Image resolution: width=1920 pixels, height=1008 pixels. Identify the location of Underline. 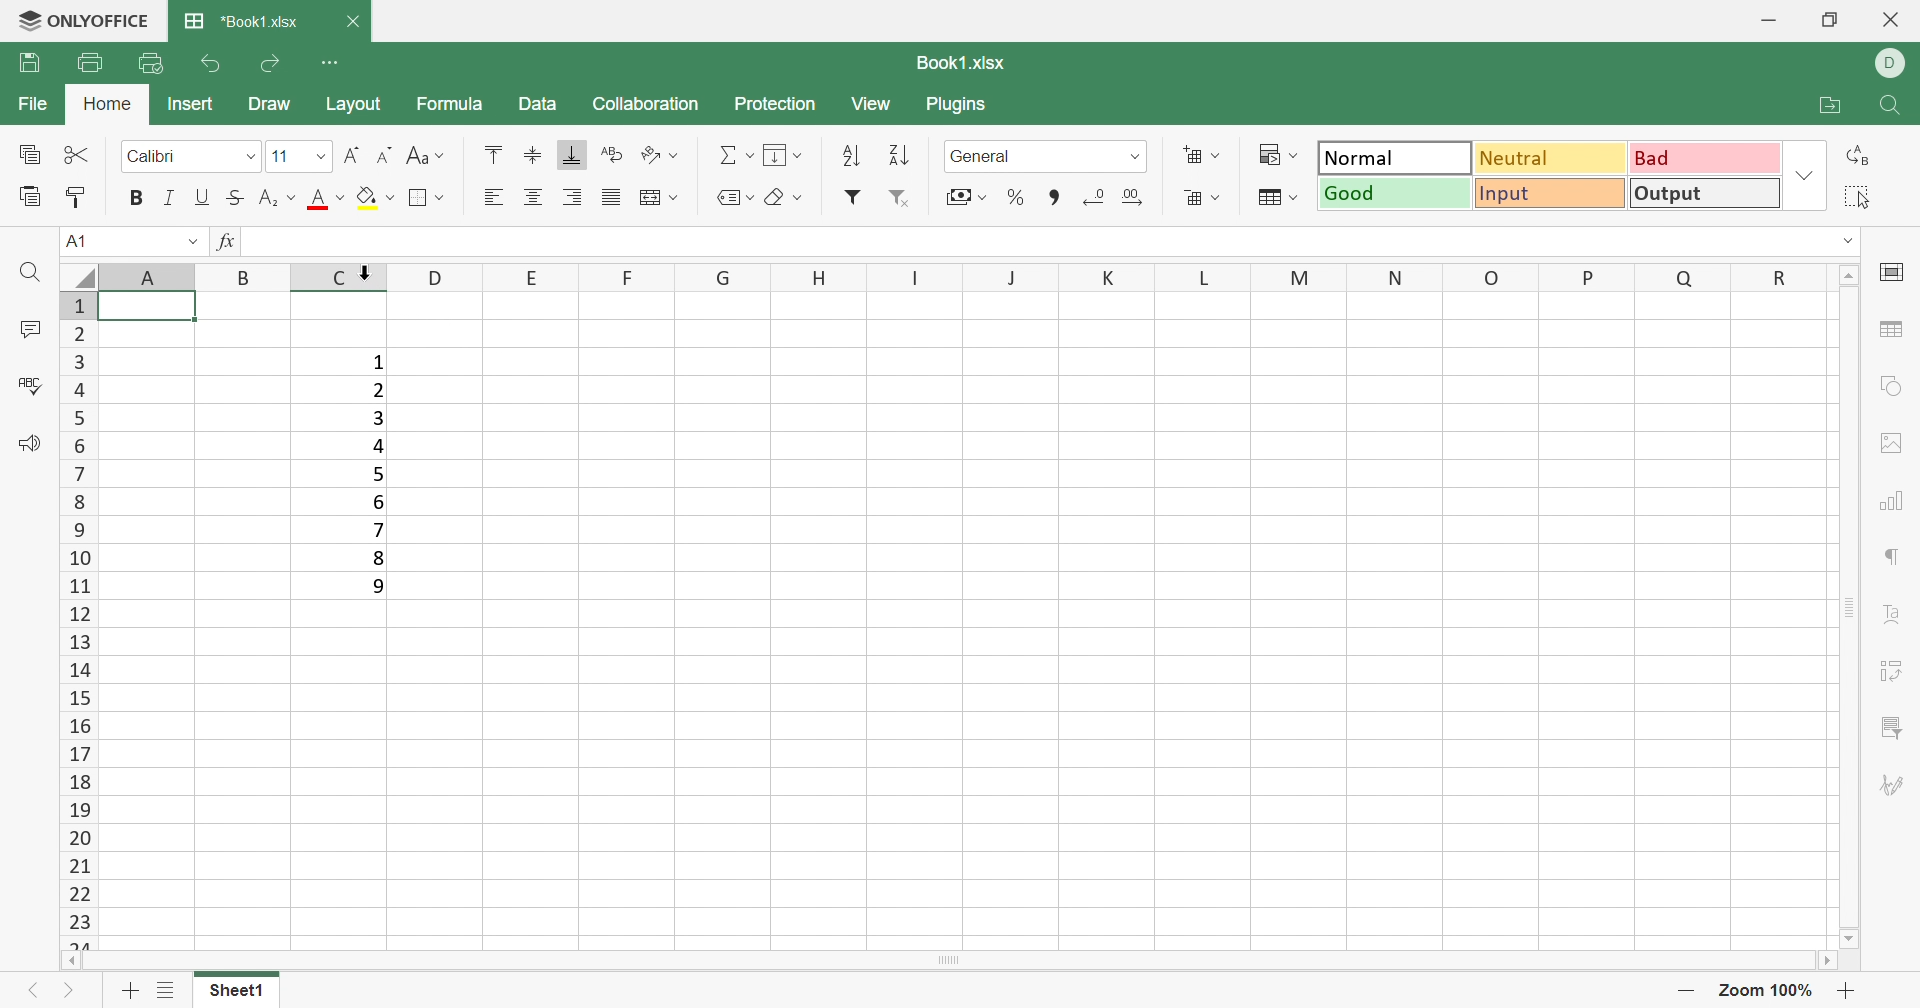
(202, 197).